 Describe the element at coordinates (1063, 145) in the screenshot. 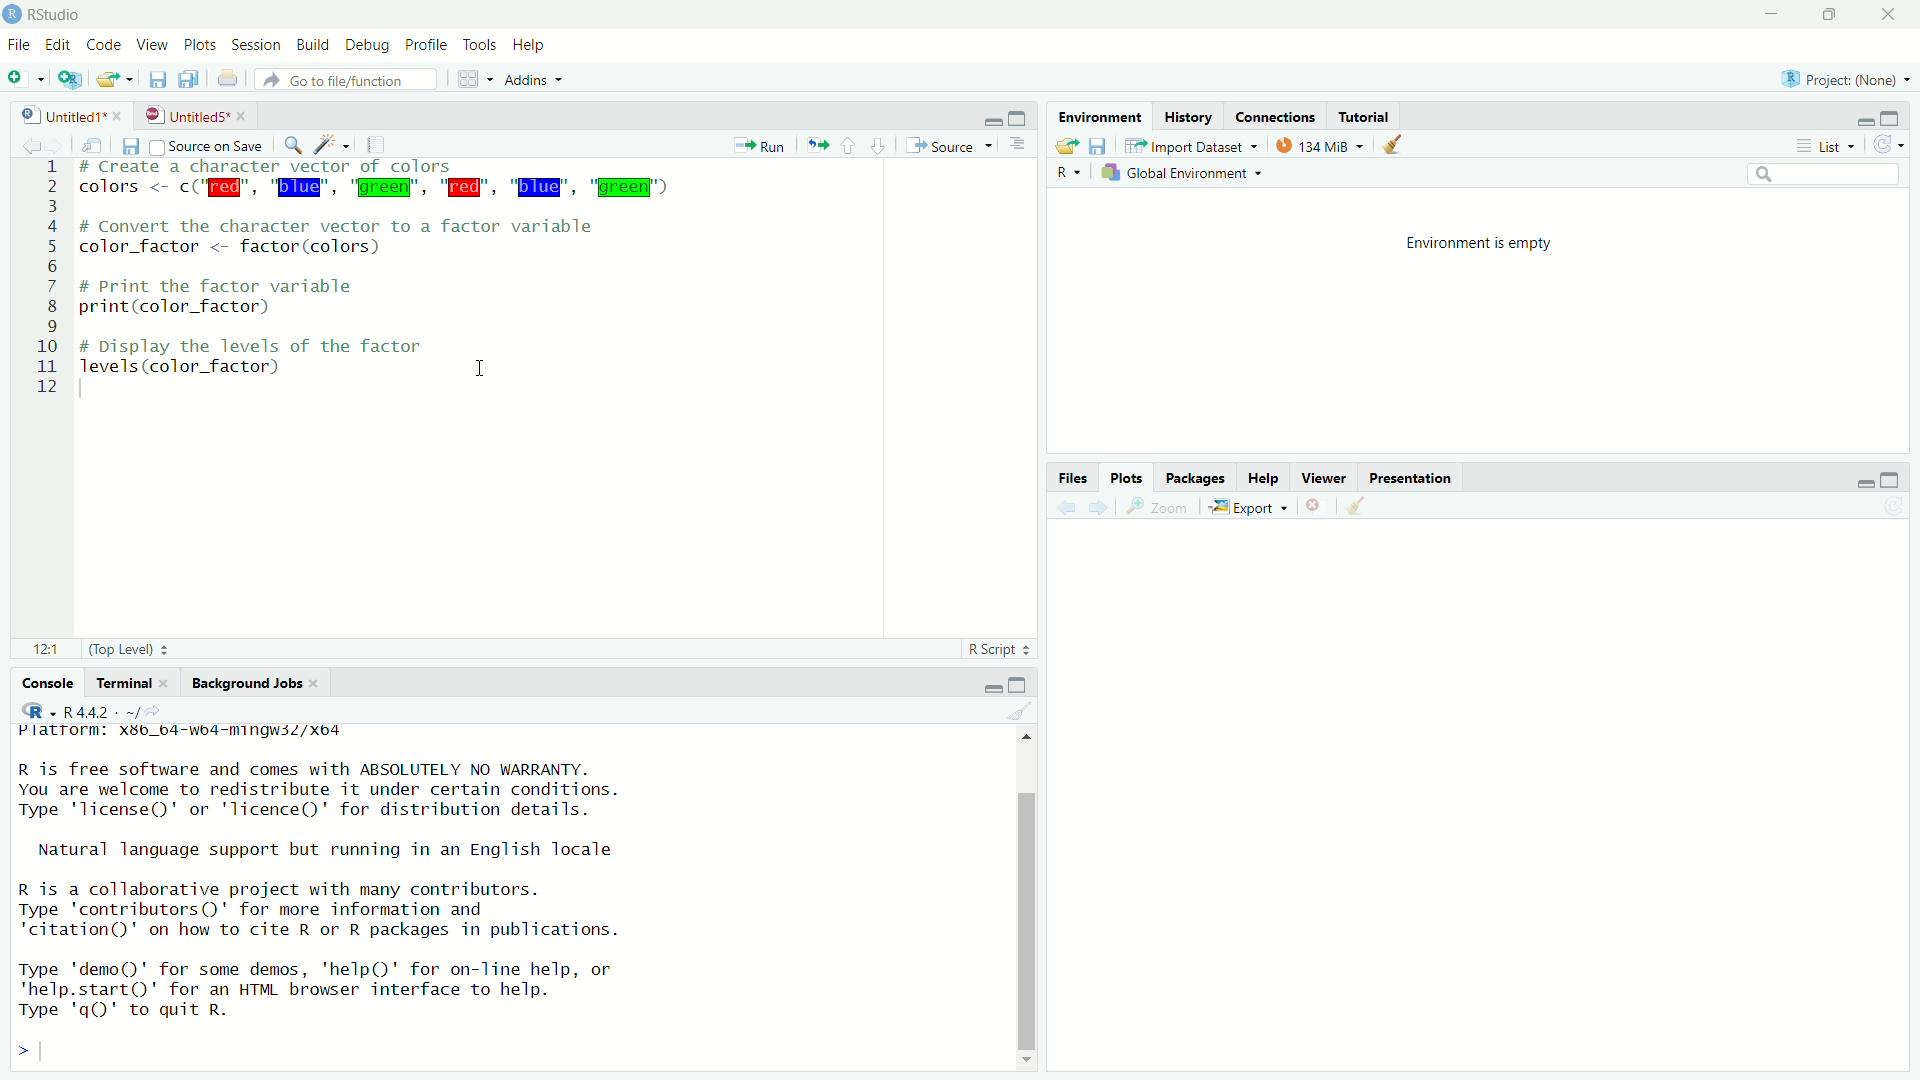

I see `load workspace` at that location.